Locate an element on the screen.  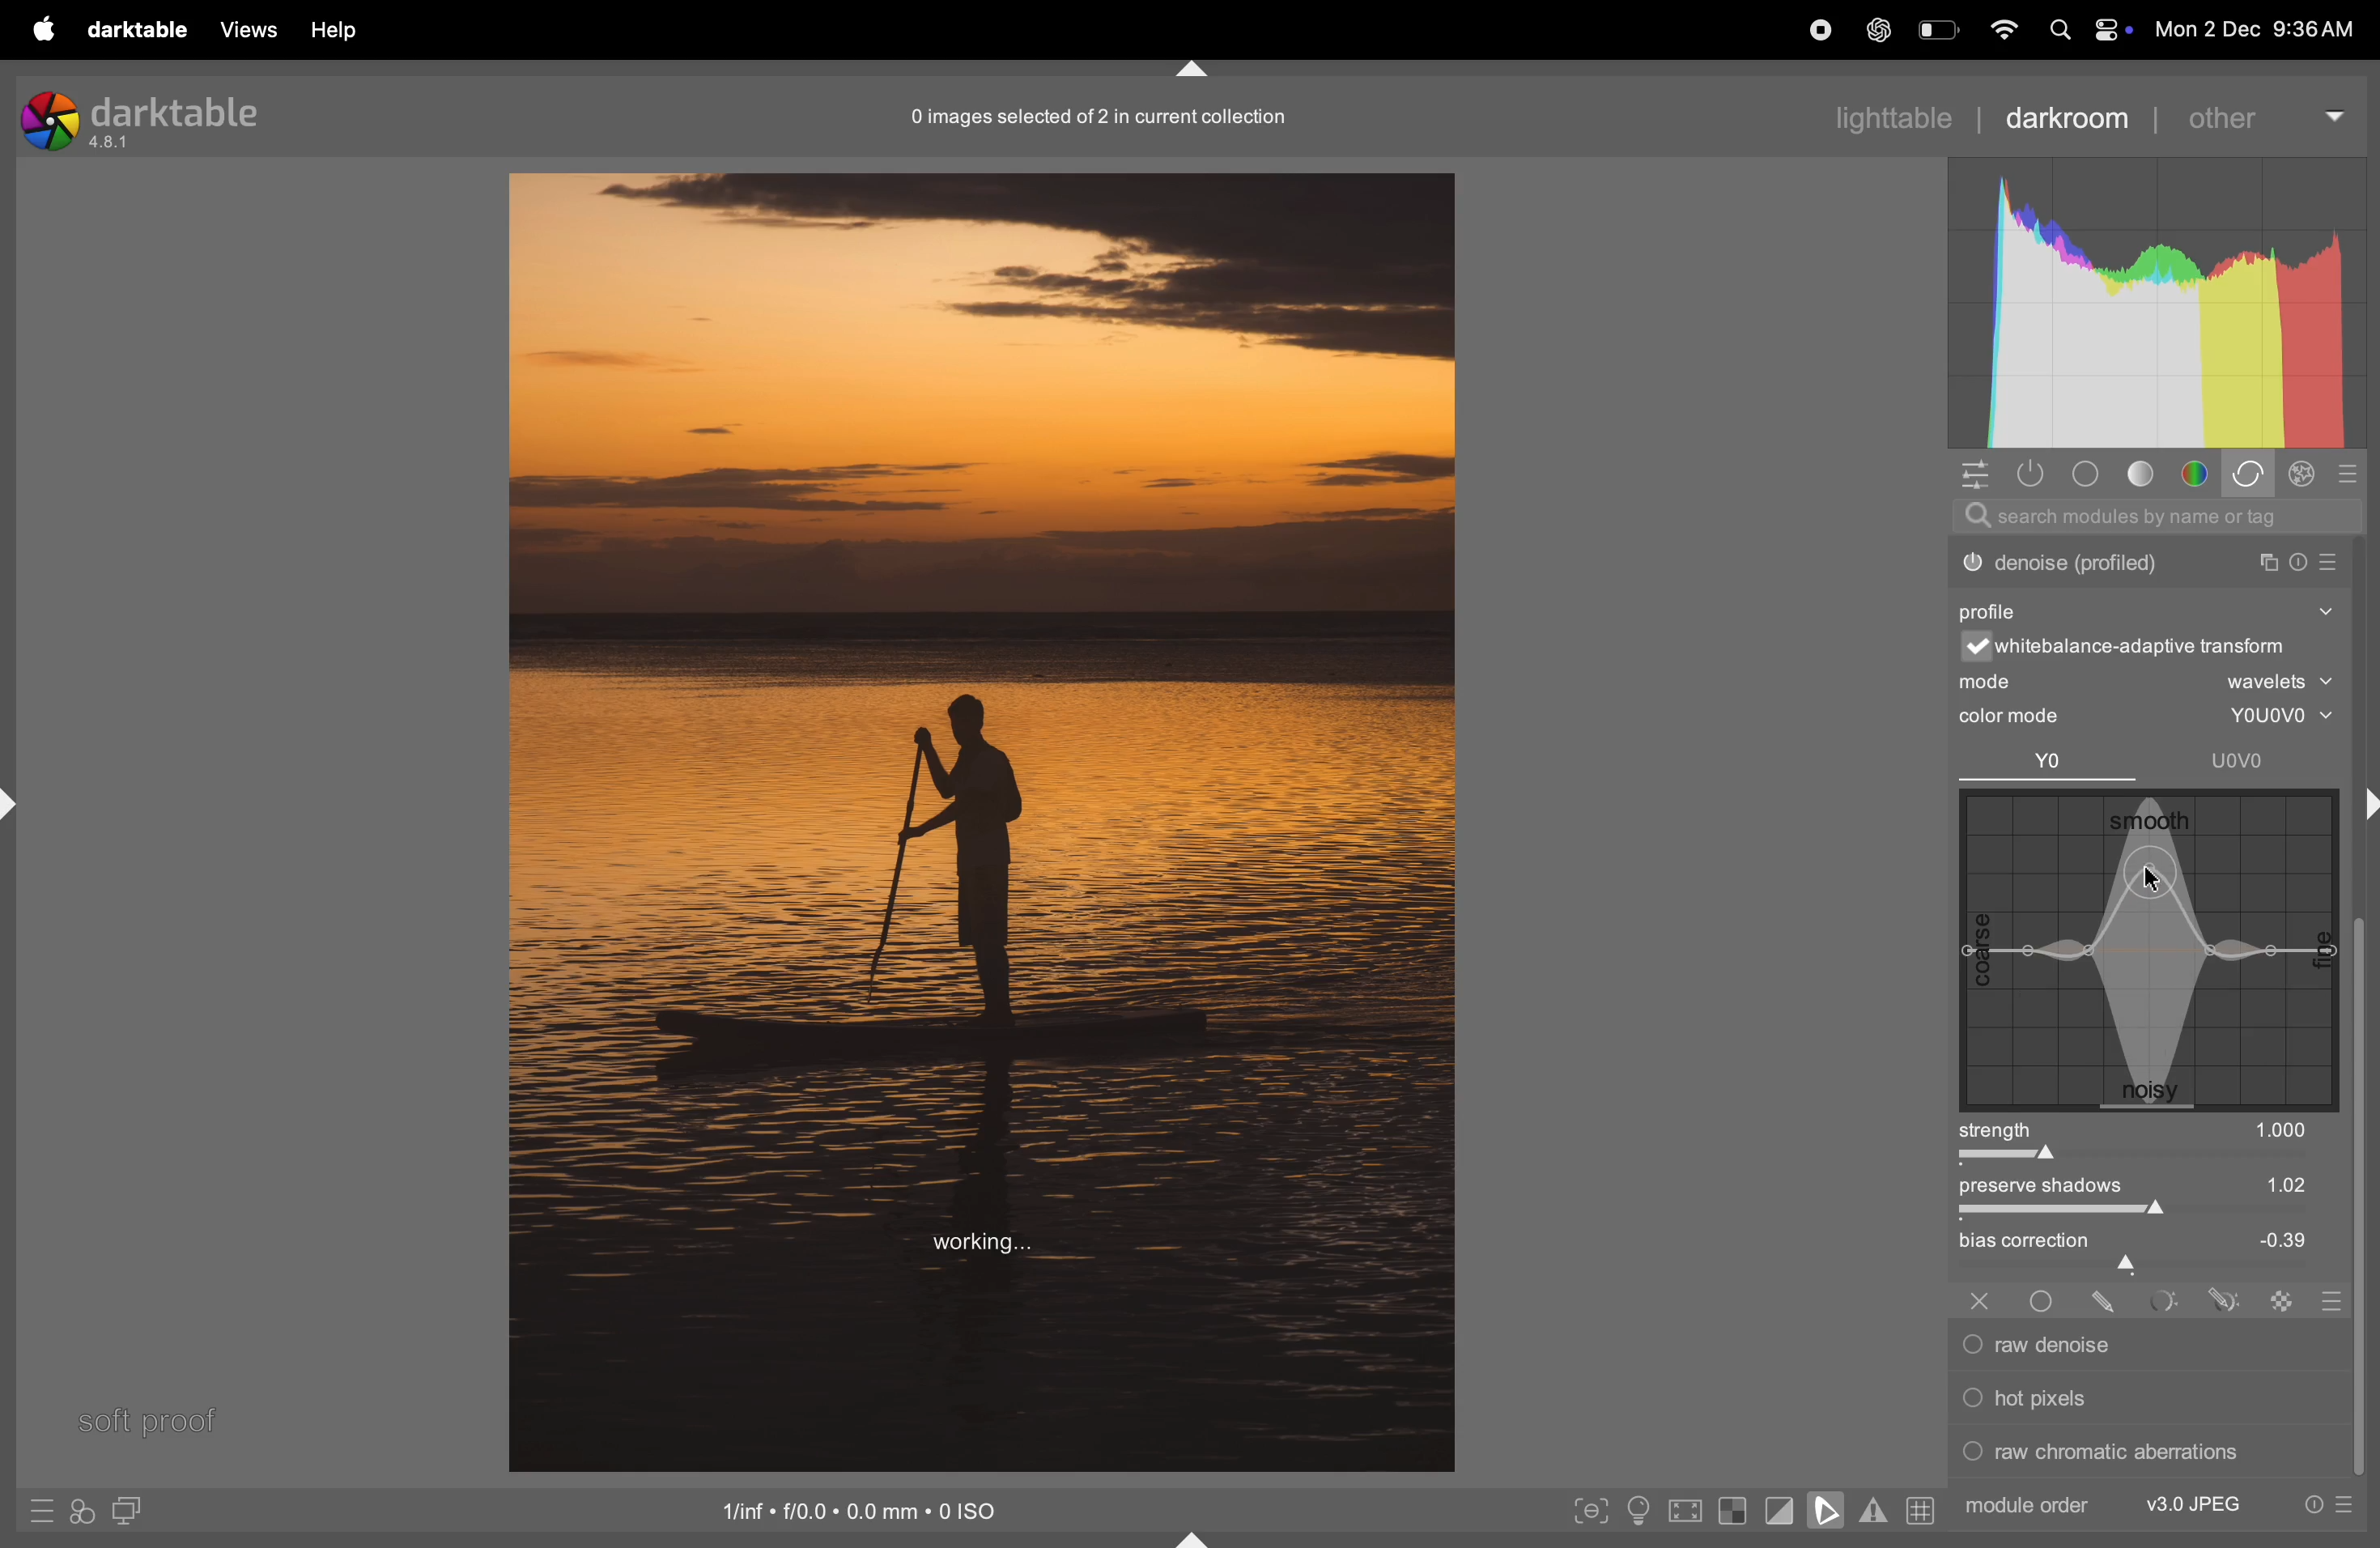
toggle indication for raw exposure is located at coordinates (1733, 1513).